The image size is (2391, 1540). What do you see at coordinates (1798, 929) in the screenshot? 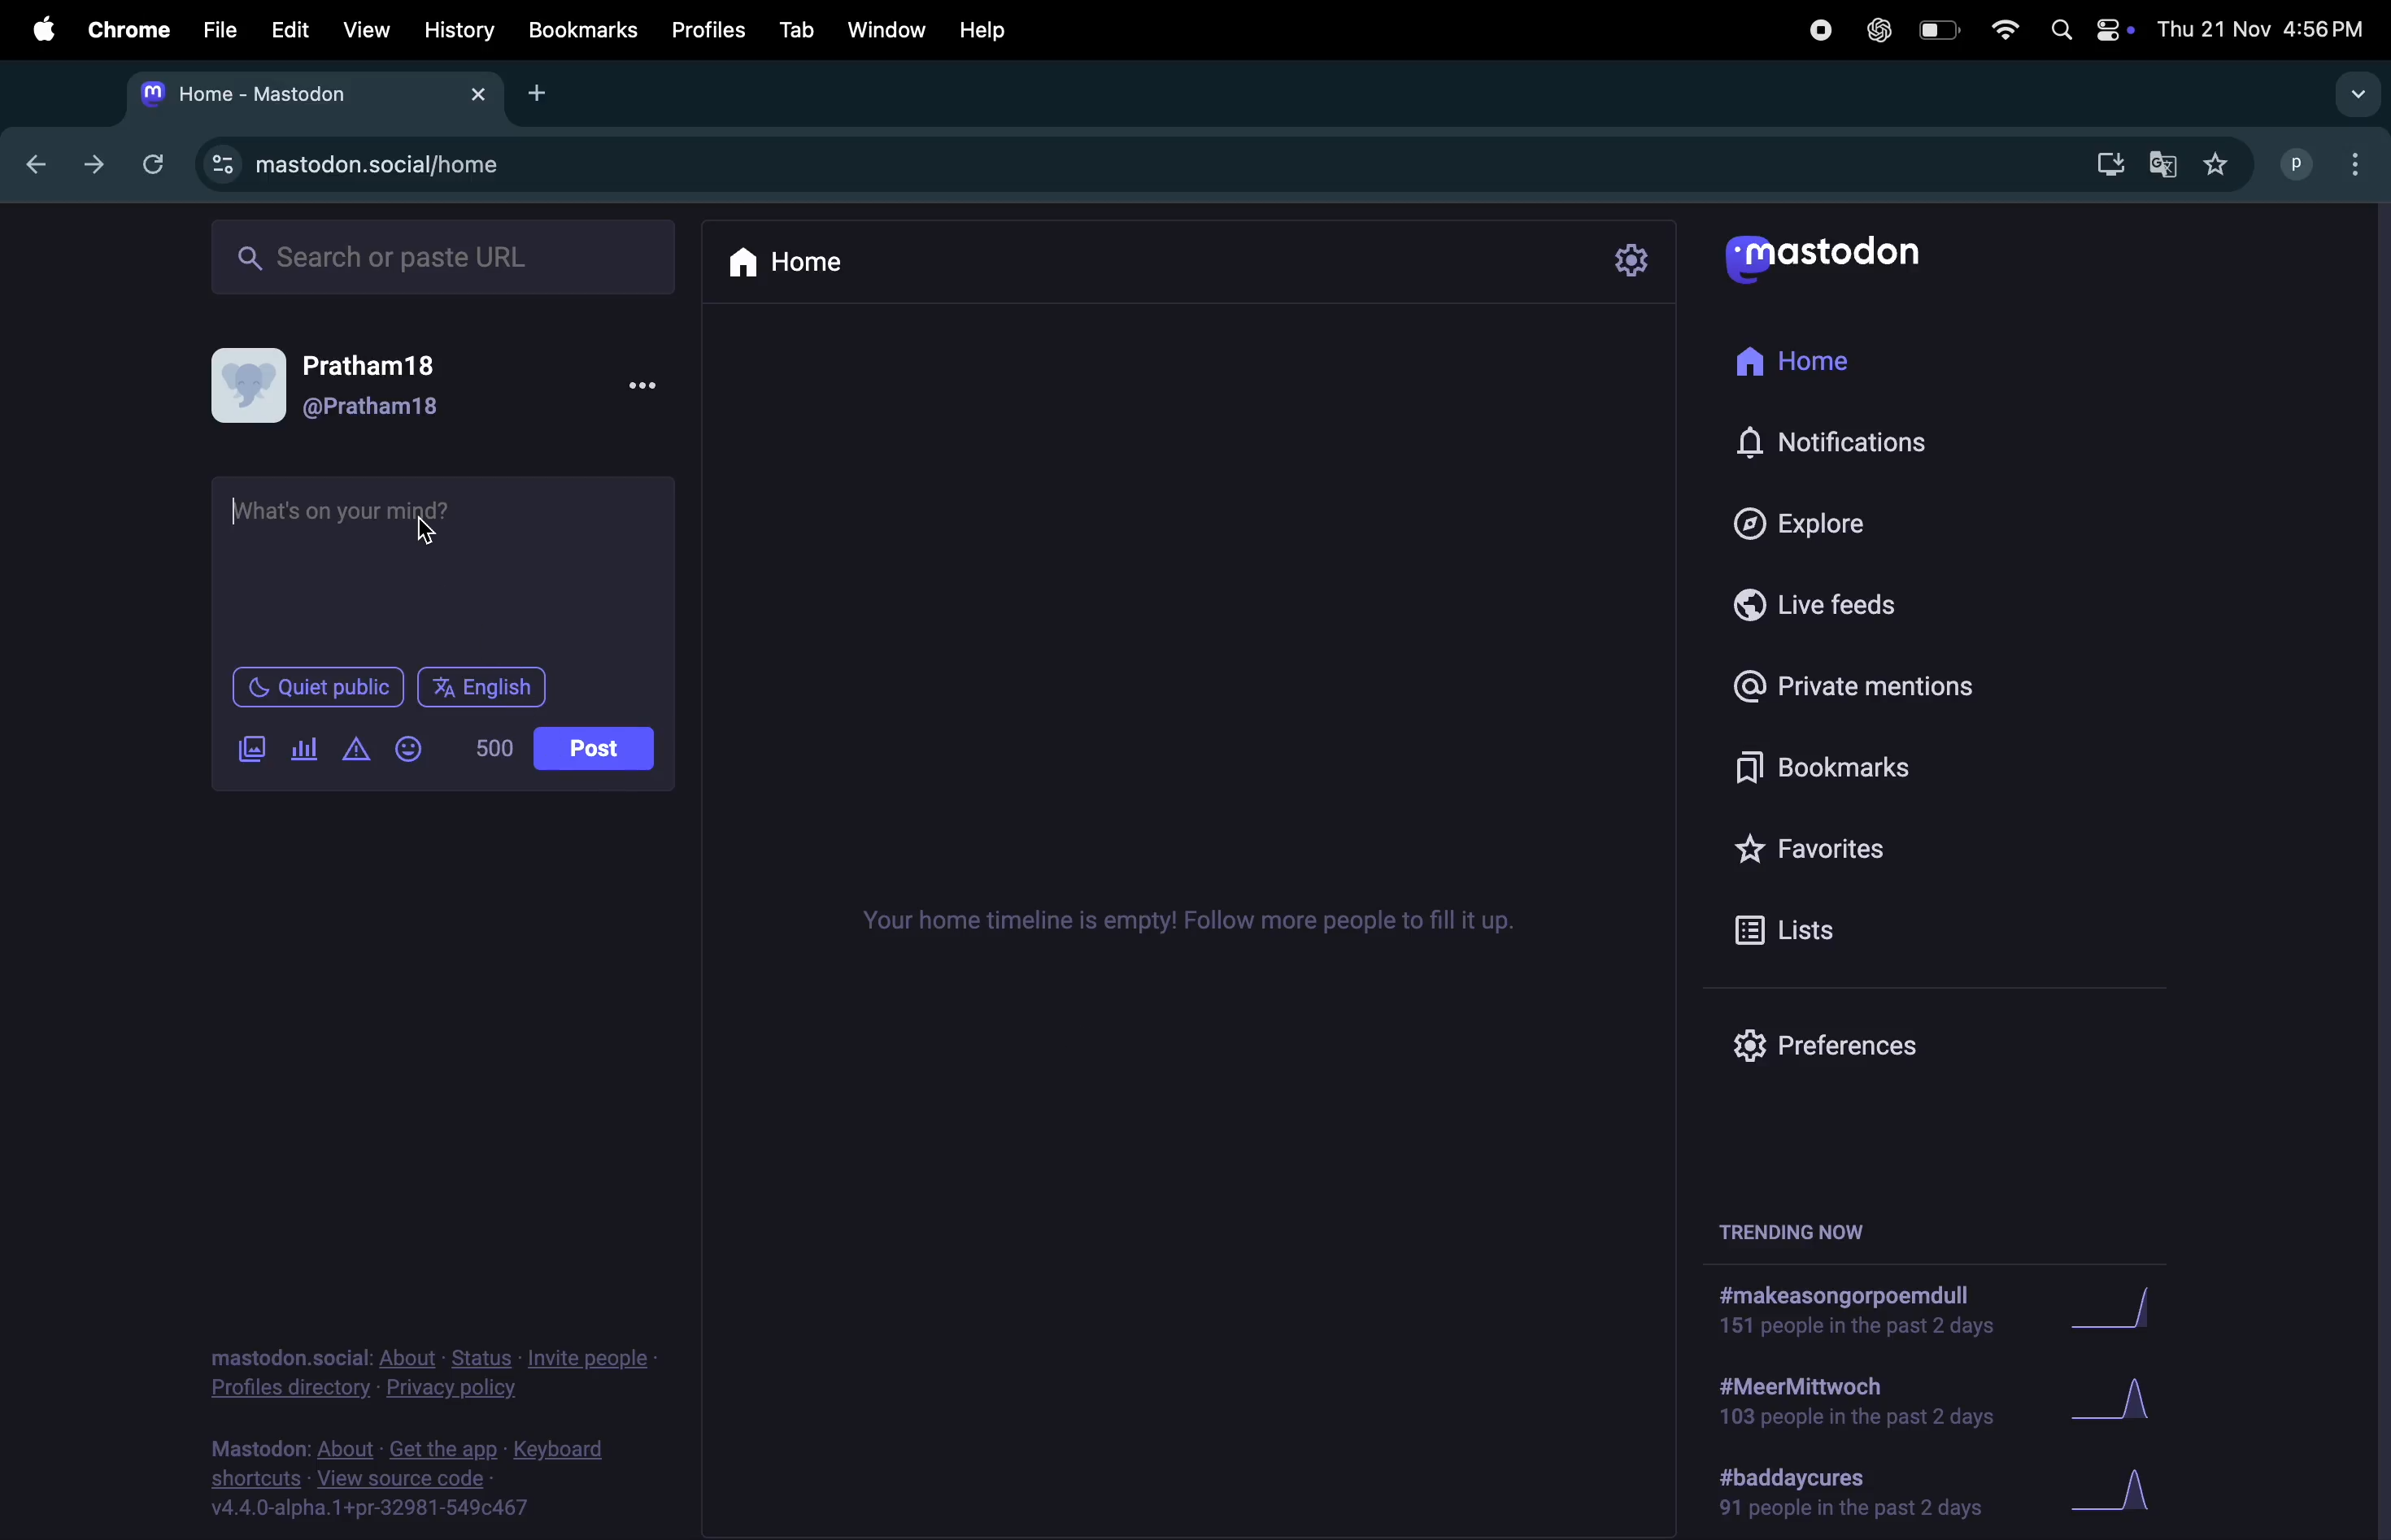
I see `lists` at bounding box center [1798, 929].